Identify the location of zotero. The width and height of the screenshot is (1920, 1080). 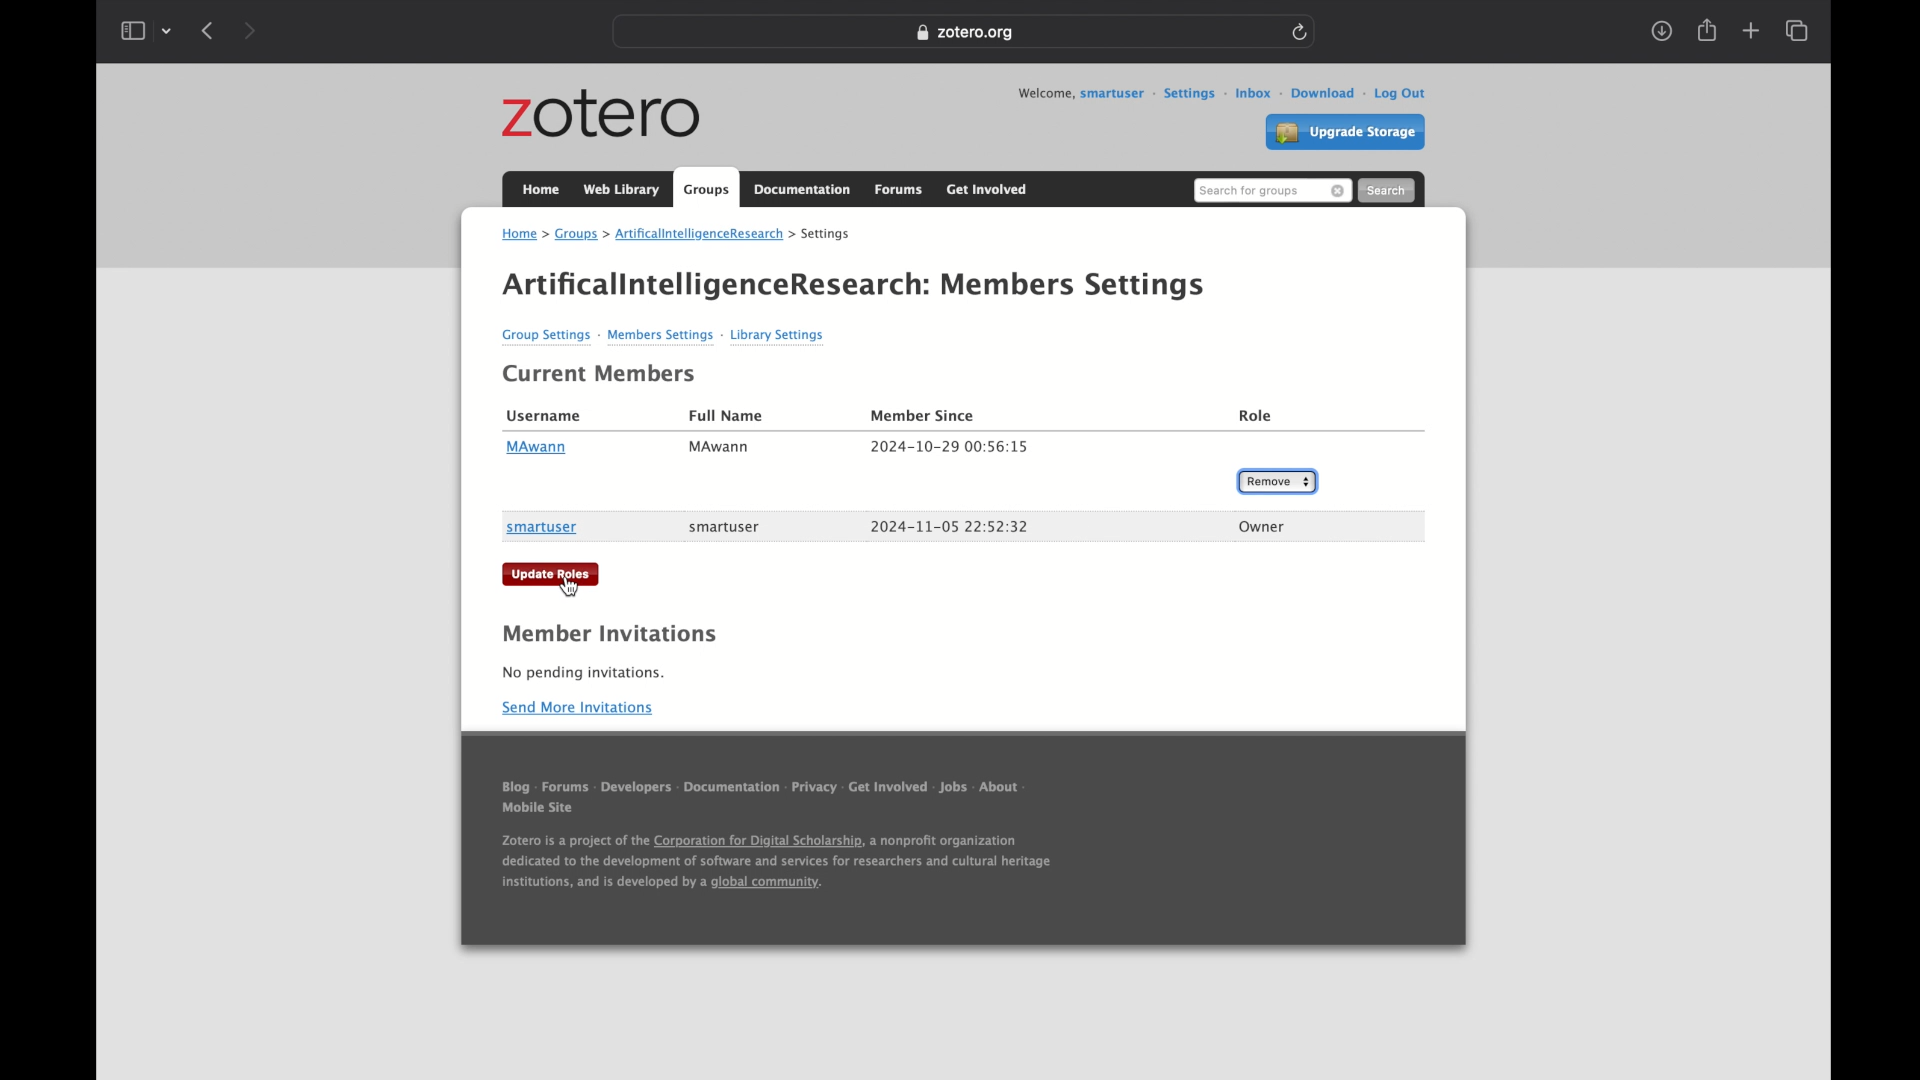
(602, 115).